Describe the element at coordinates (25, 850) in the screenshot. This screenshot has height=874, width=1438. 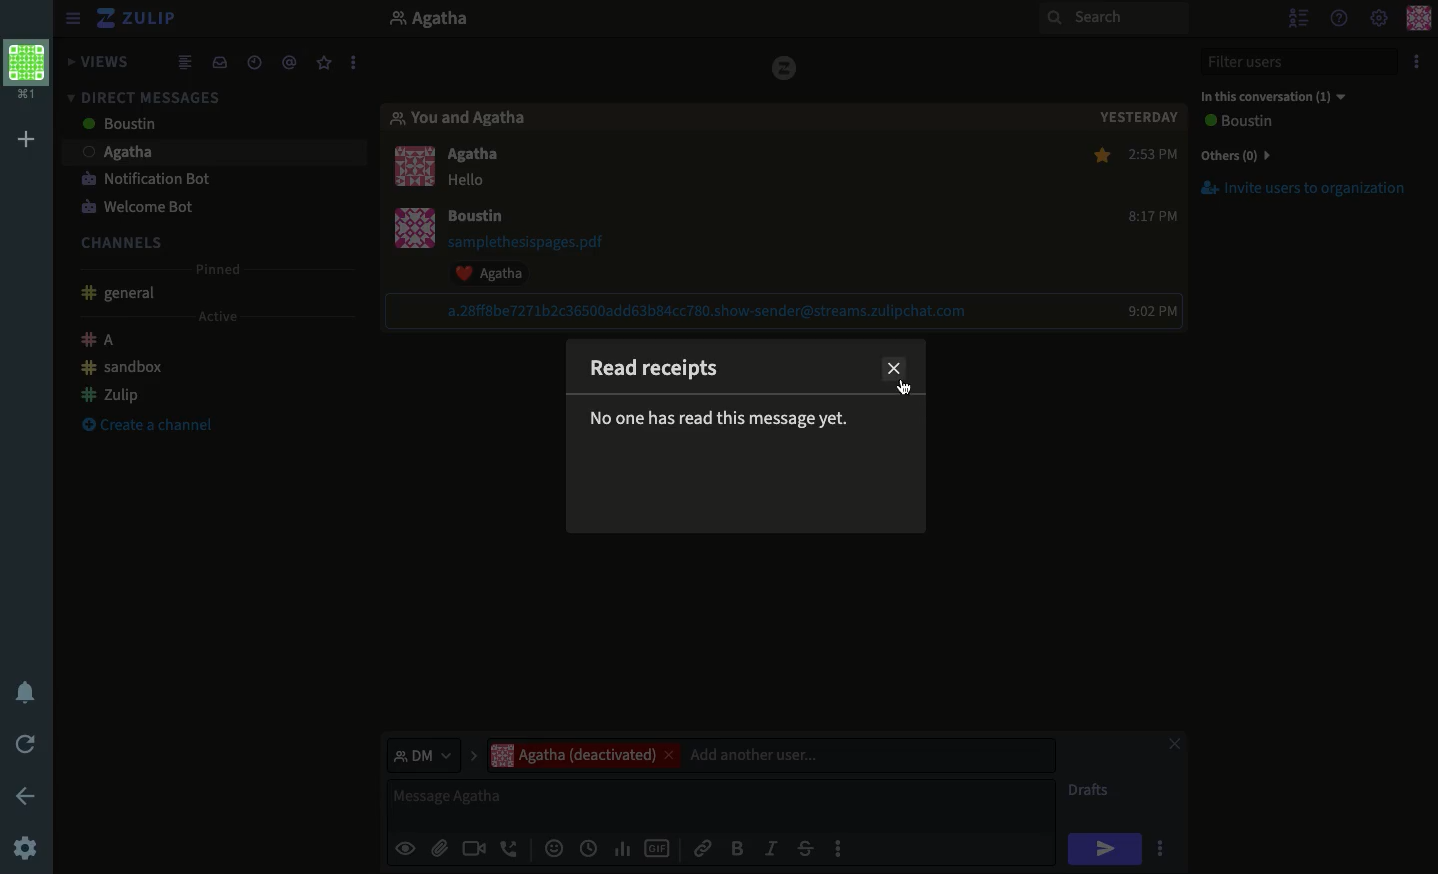
I see `Settings` at that location.